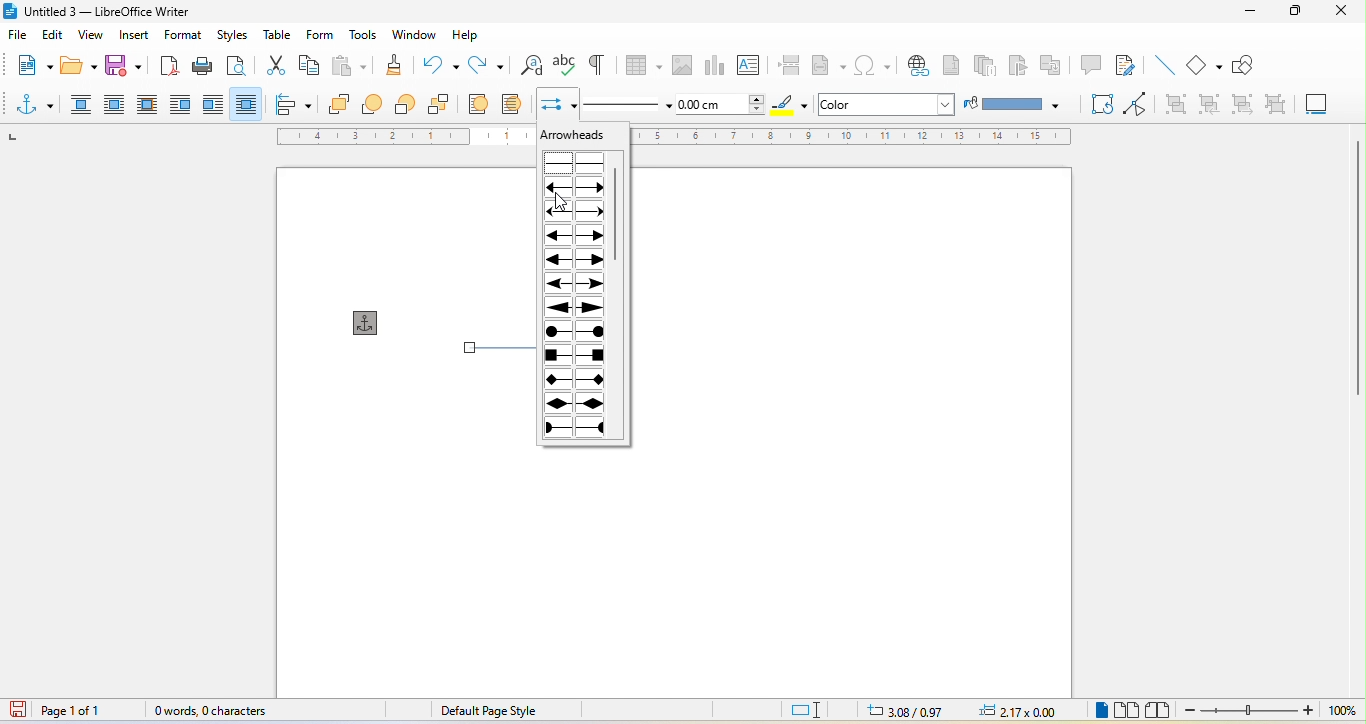 This screenshot has height=724, width=1366. What do you see at coordinates (487, 710) in the screenshot?
I see `default page style` at bounding box center [487, 710].